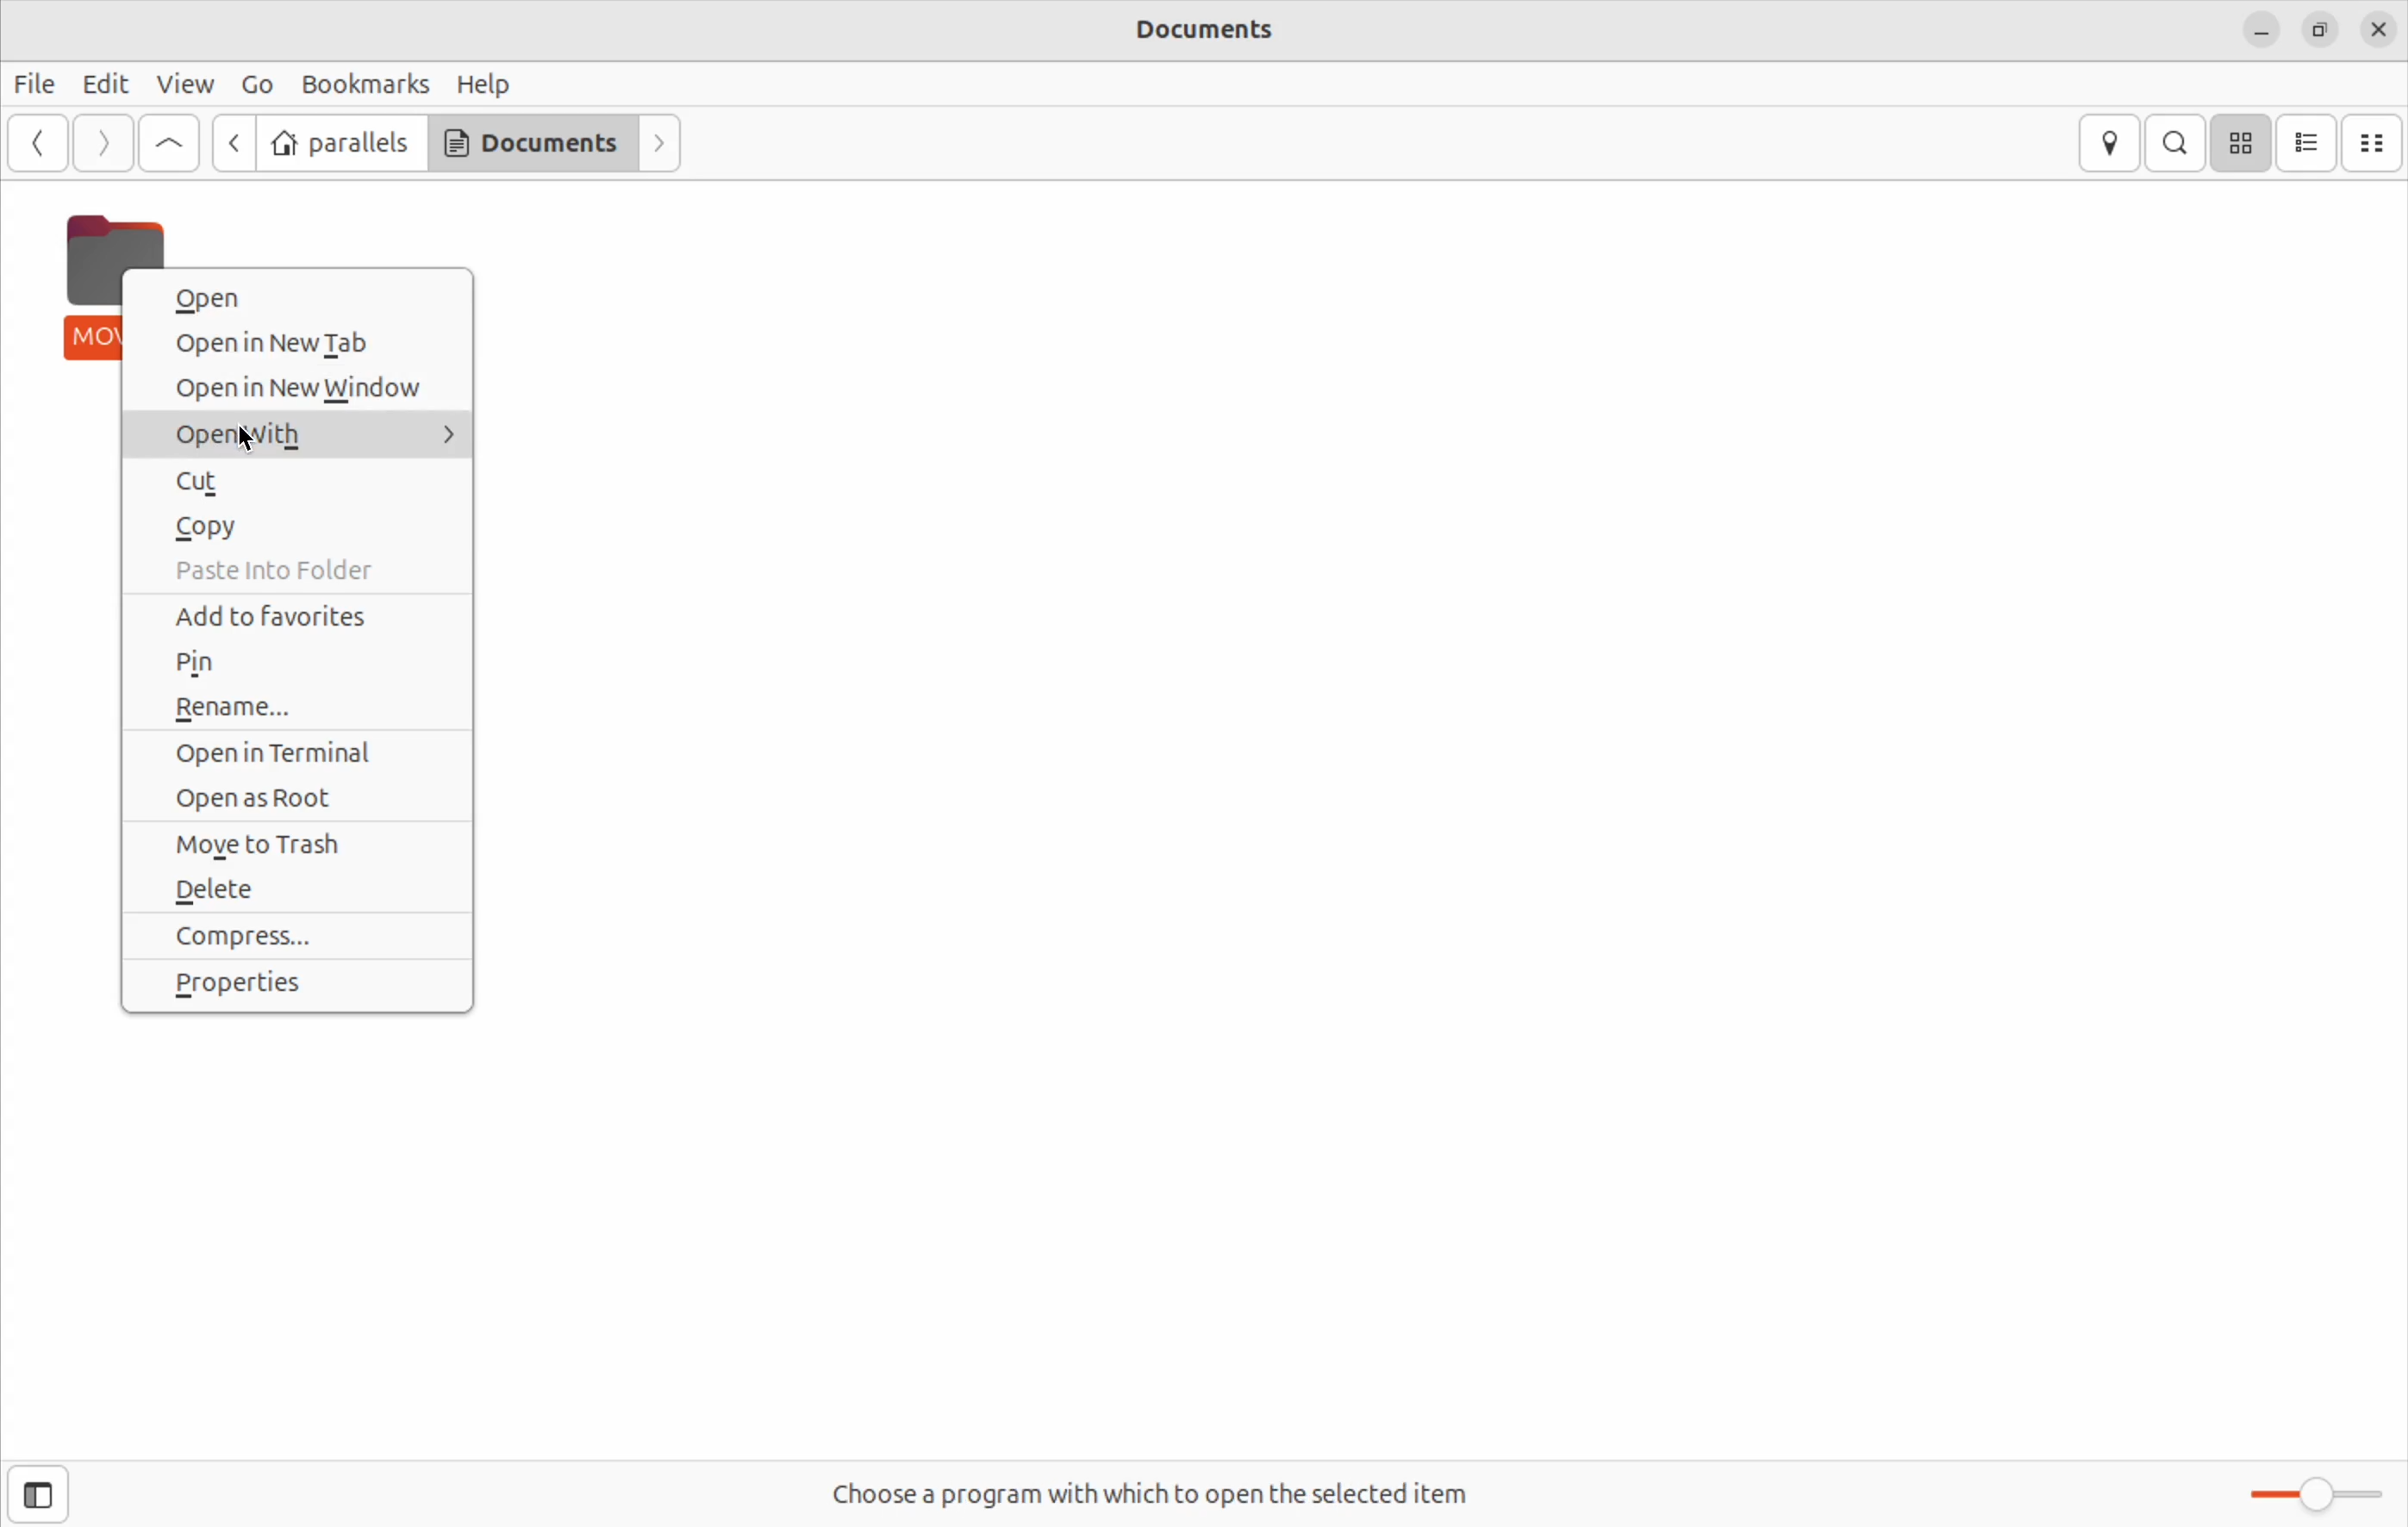 The image size is (2408, 1527). What do you see at coordinates (294, 613) in the screenshot?
I see `add to favorites` at bounding box center [294, 613].